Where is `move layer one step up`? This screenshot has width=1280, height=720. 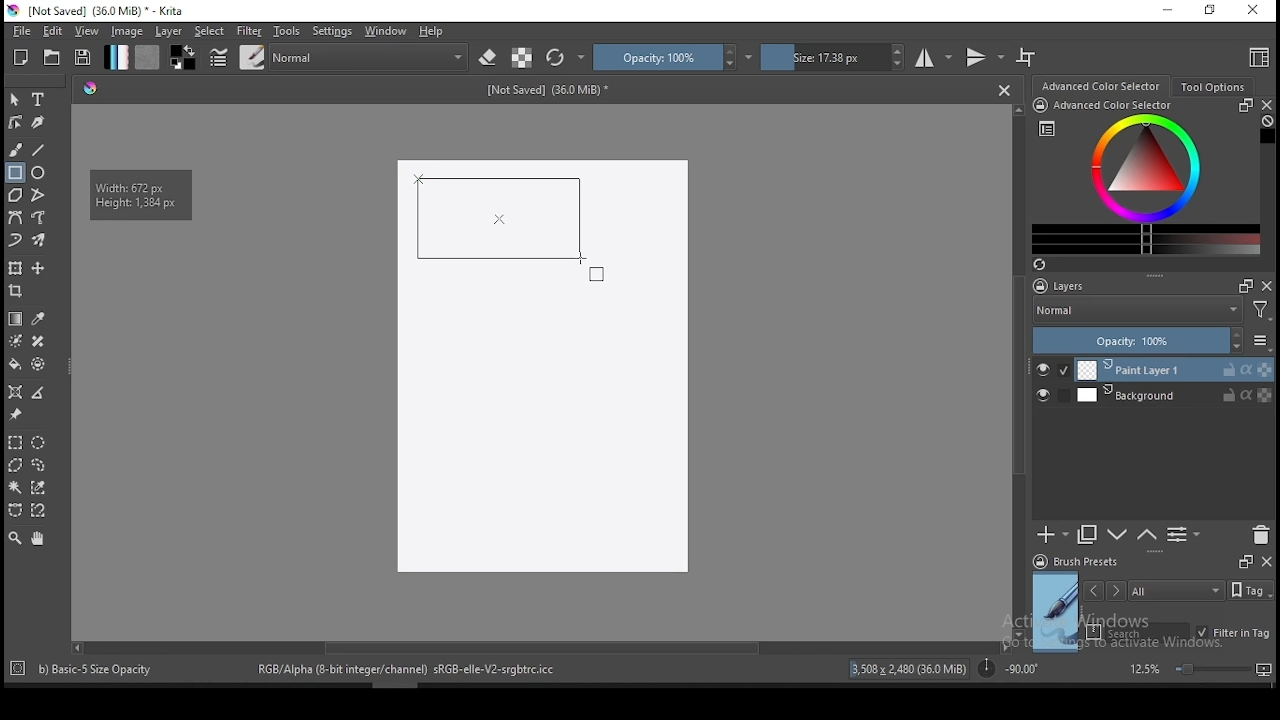 move layer one step up is located at coordinates (1118, 537).